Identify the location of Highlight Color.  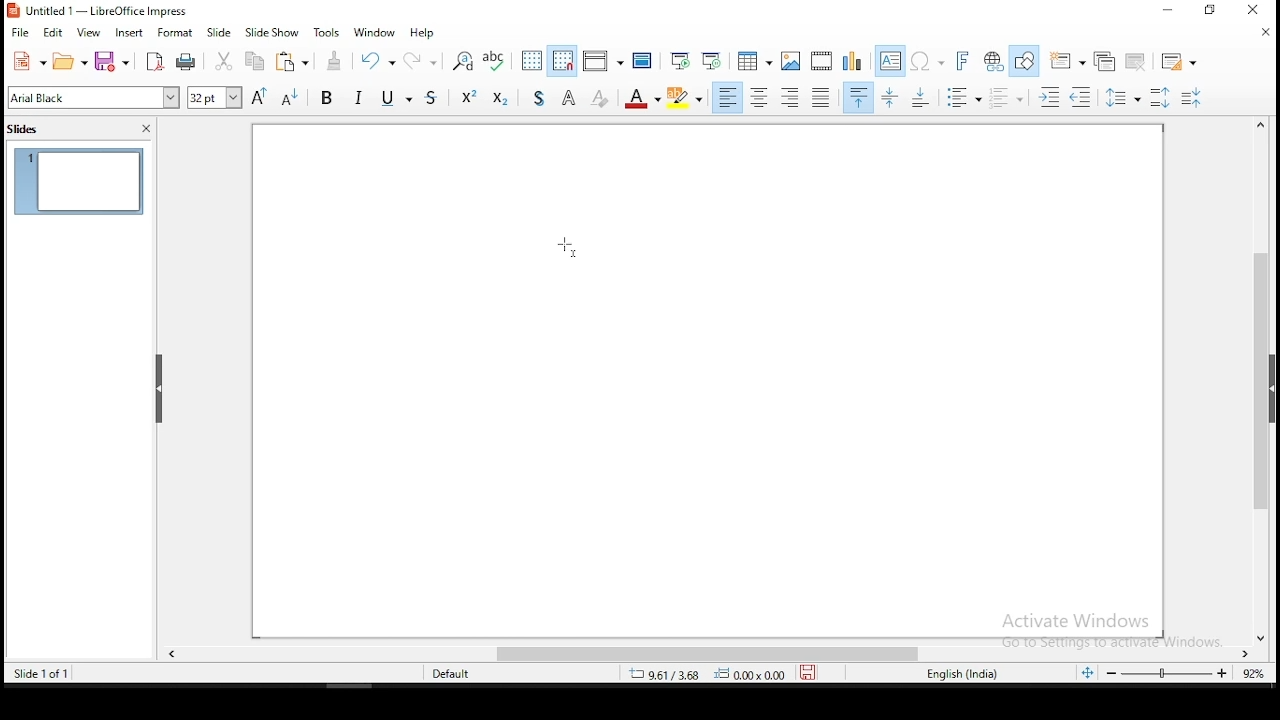
(685, 98).